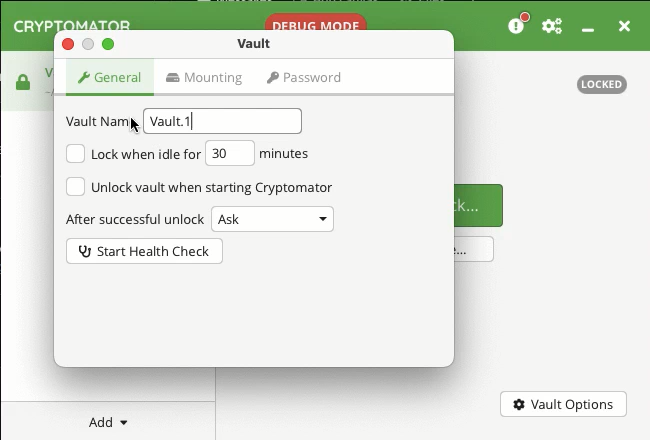 The height and width of the screenshot is (440, 650). I want to click on minimise, so click(88, 44).